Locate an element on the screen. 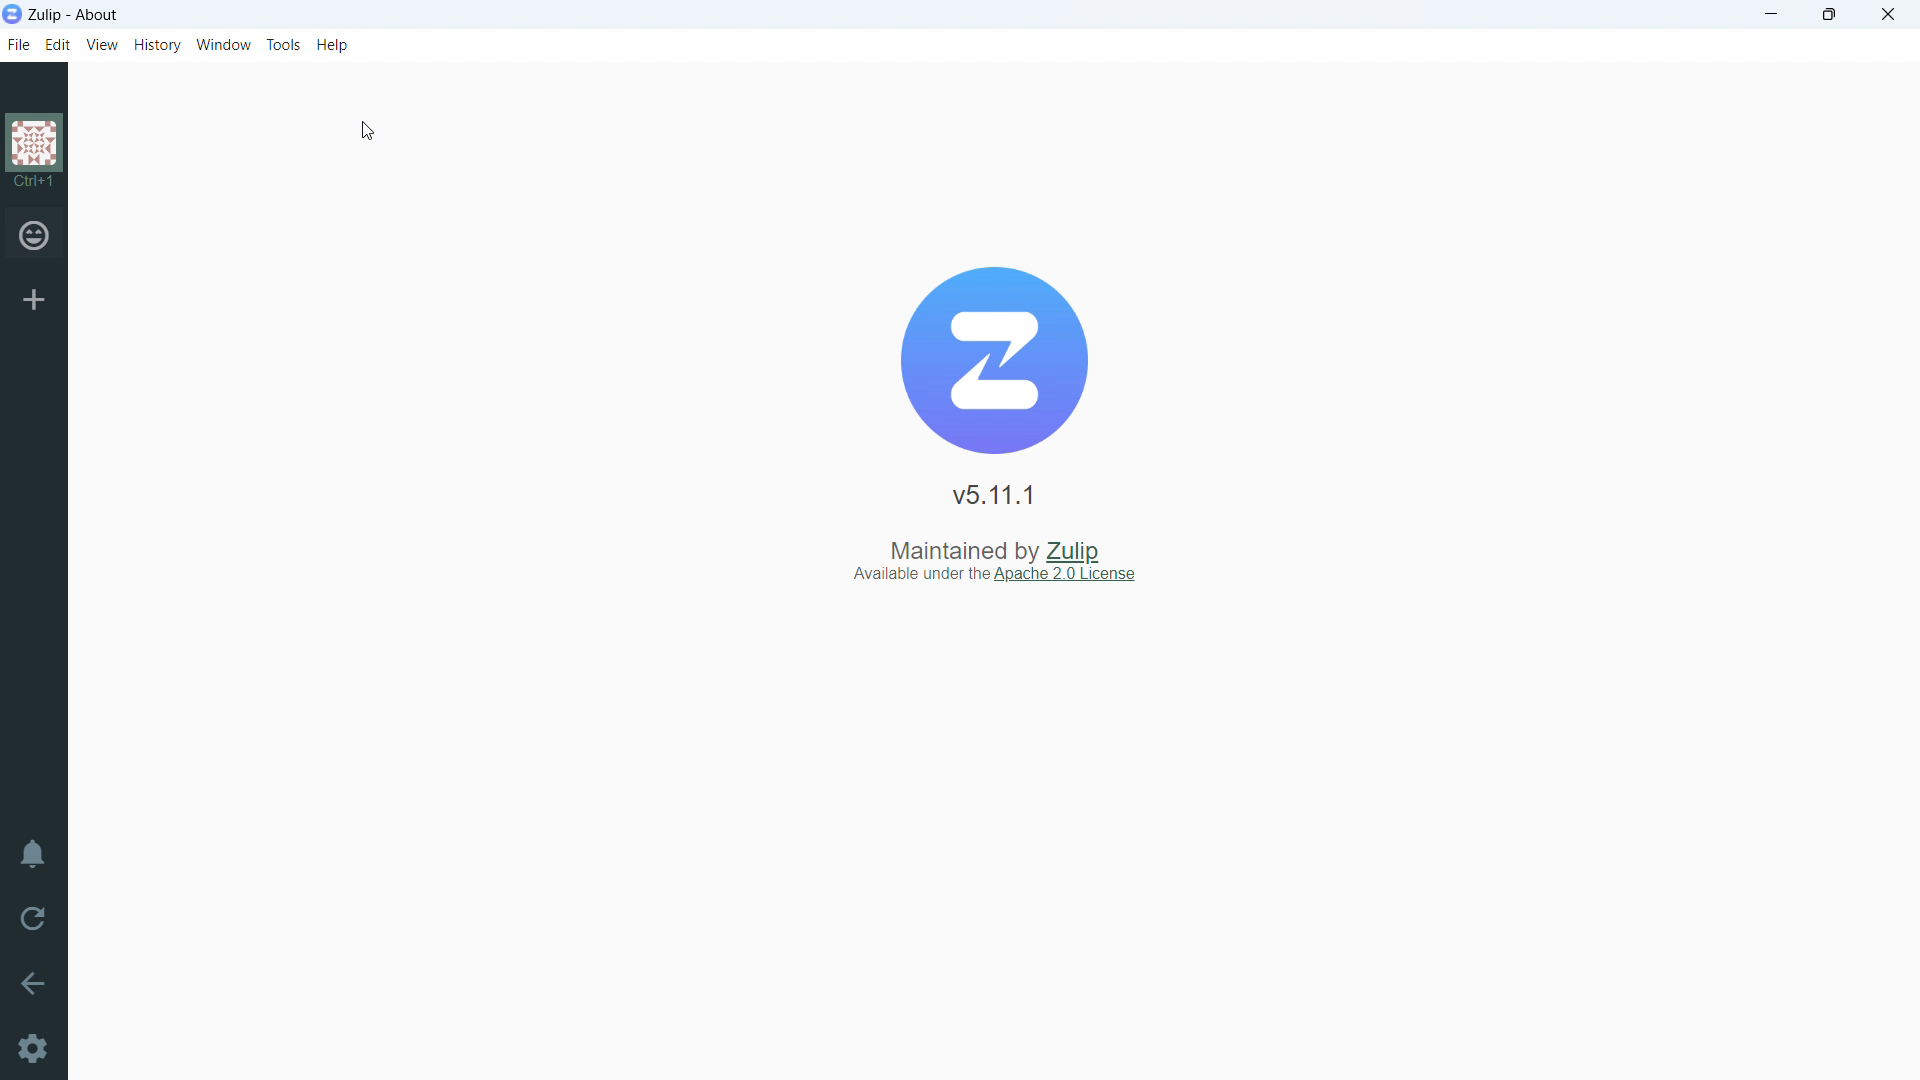 The width and height of the screenshot is (1920, 1080). reload is located at coordinates (32, 917).